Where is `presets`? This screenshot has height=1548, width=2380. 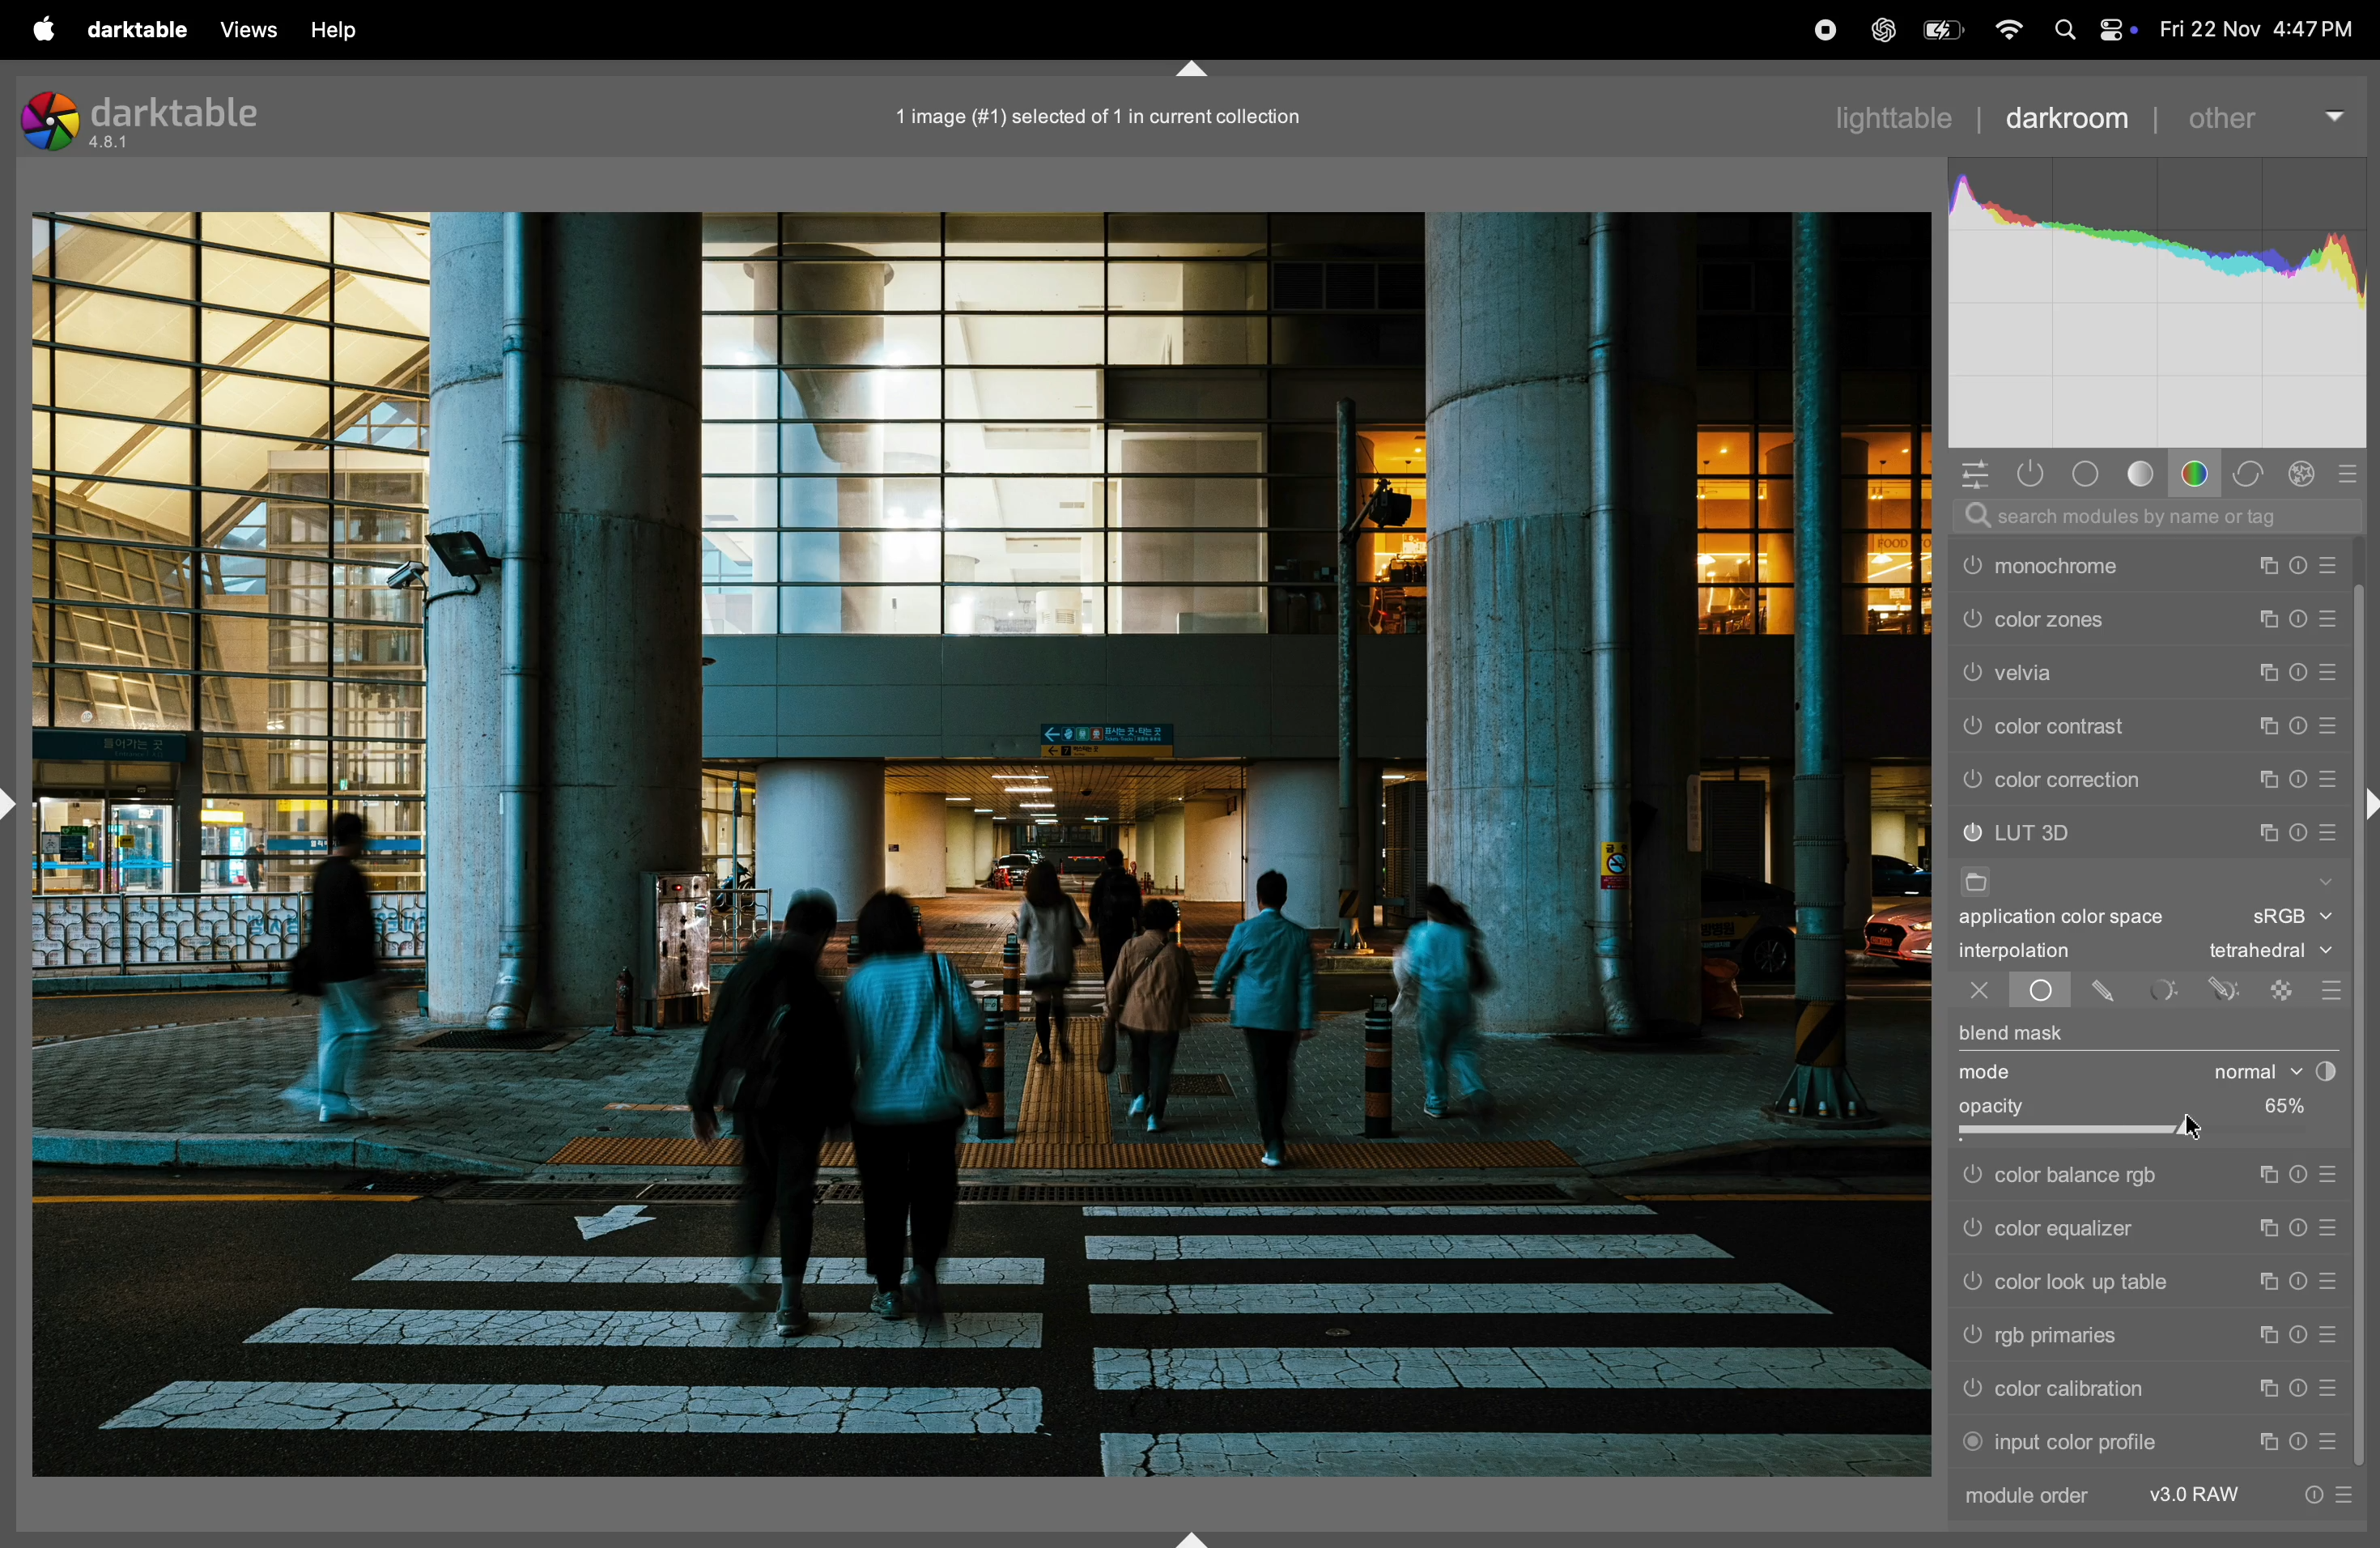 presets is located at coordinates (2352, 473).